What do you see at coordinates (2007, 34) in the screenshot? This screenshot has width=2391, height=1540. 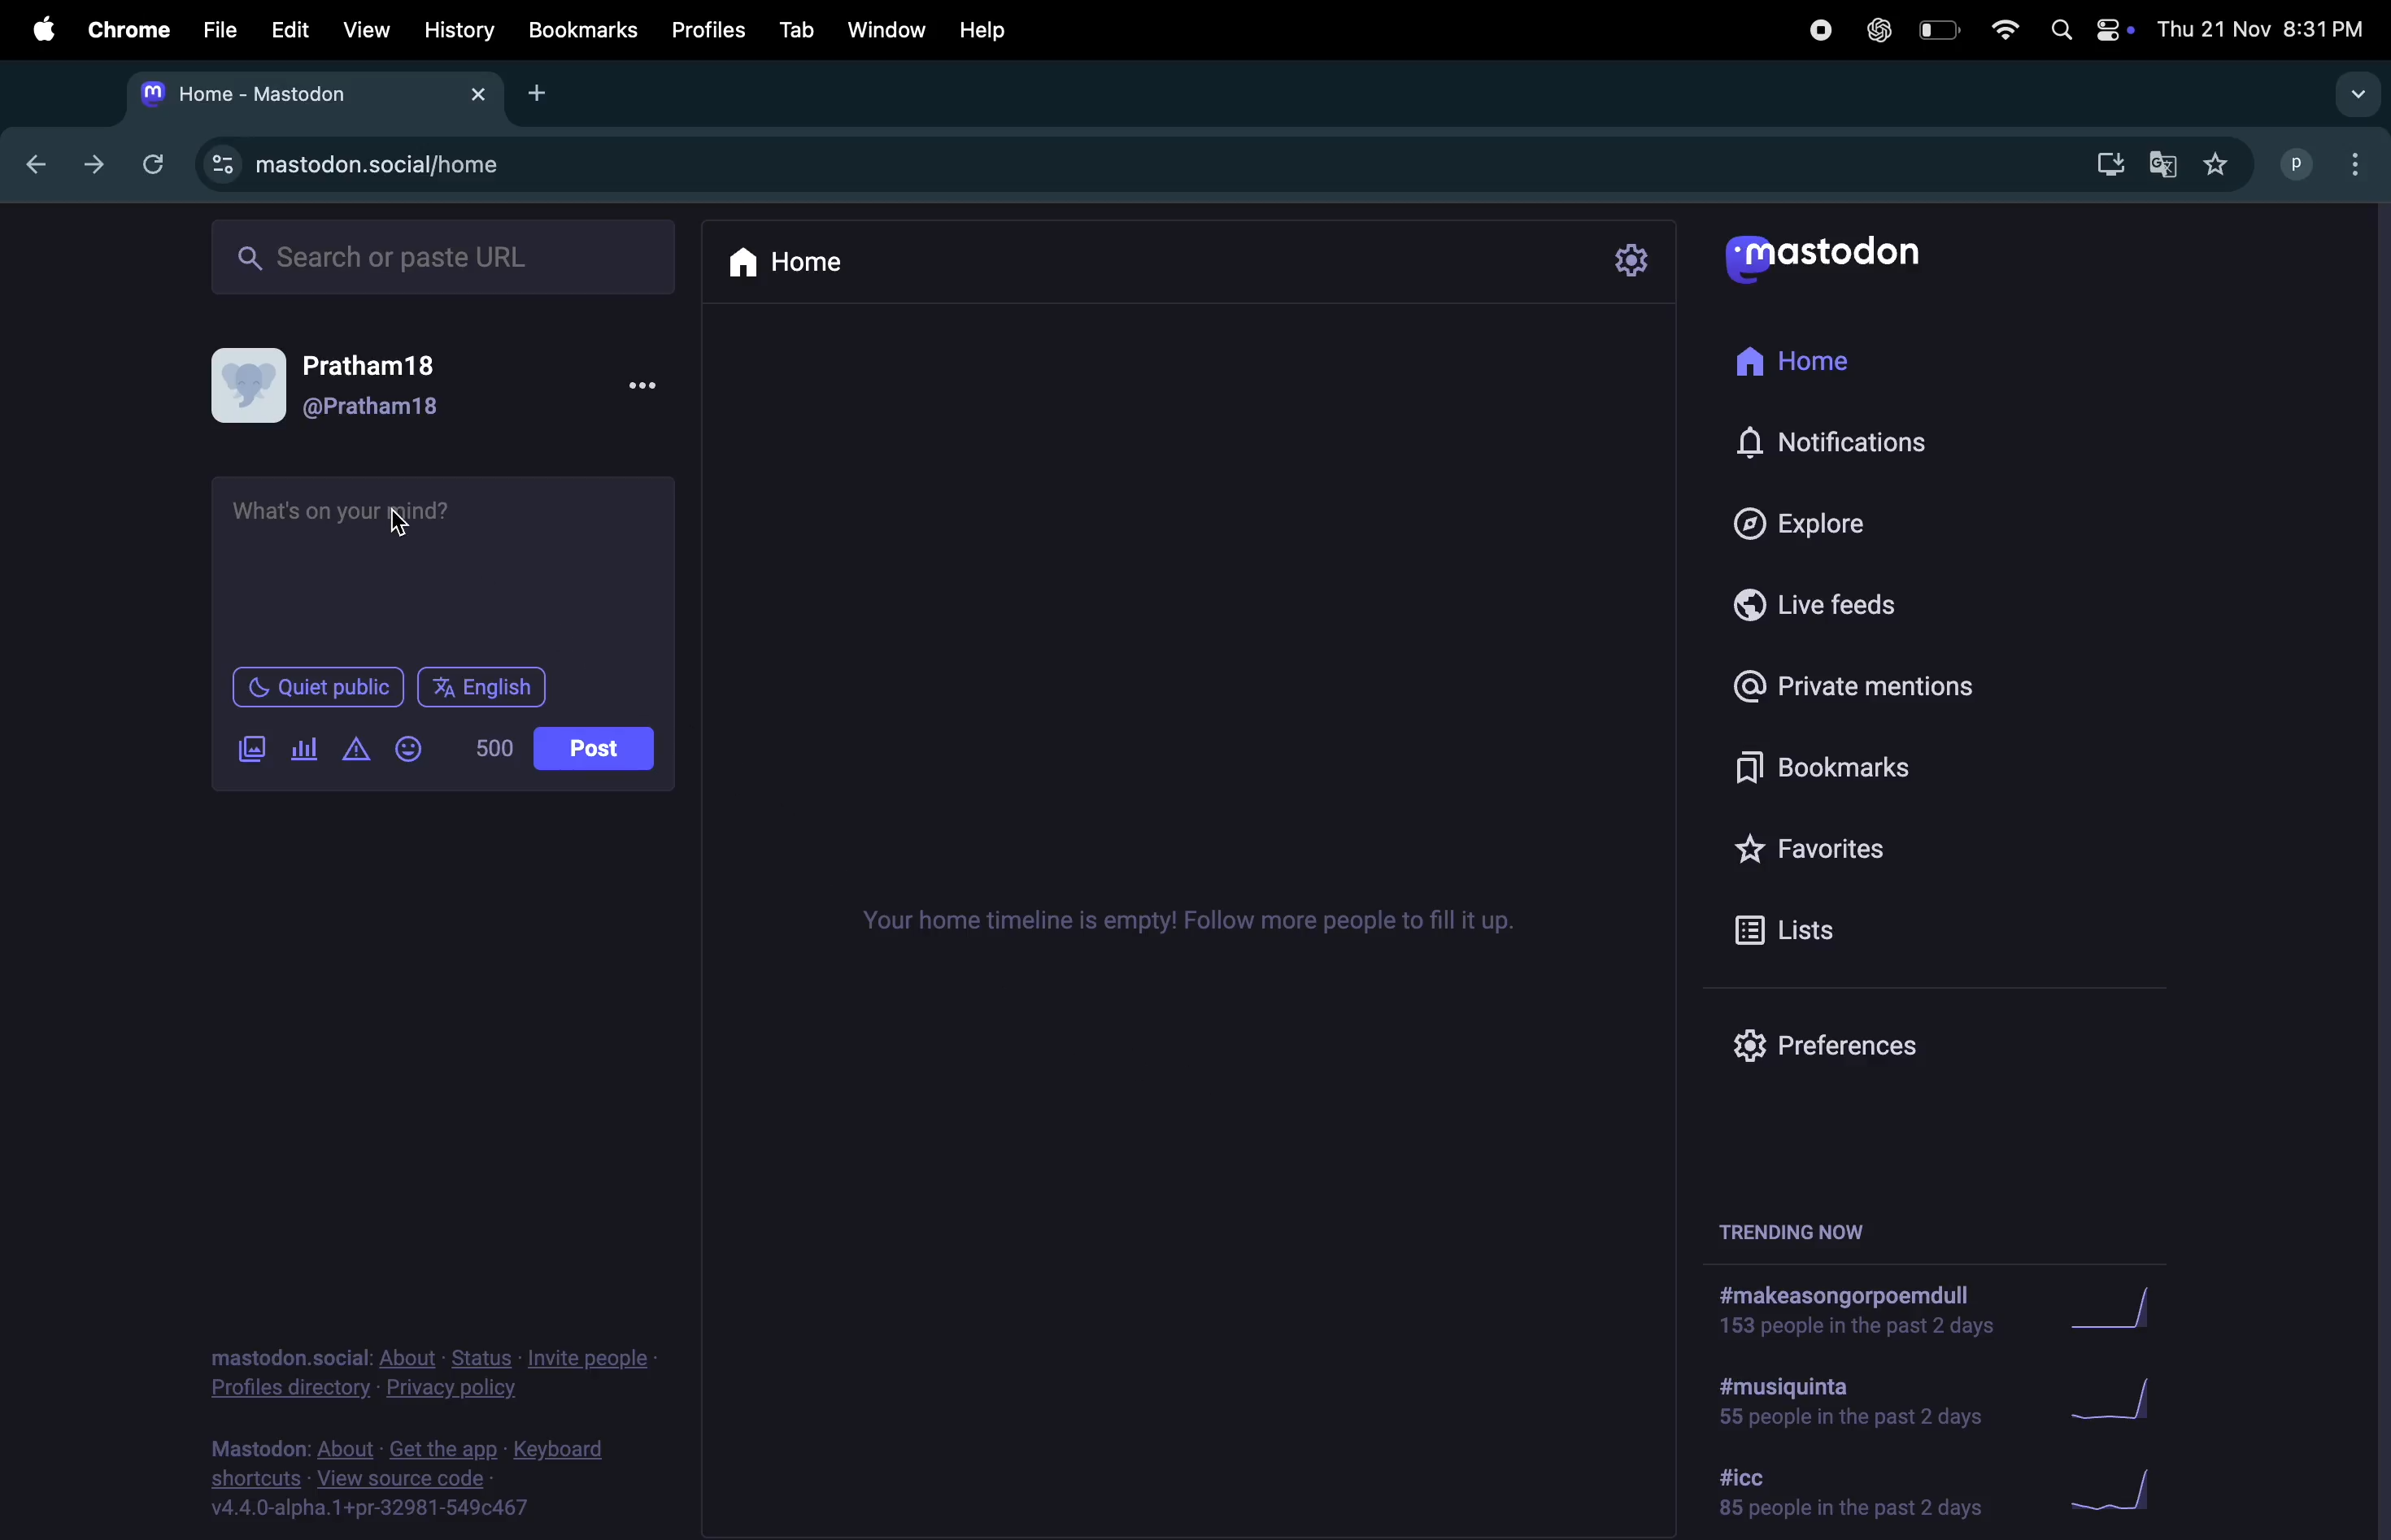 I see `wifi` at bounding box center [2007, 34].